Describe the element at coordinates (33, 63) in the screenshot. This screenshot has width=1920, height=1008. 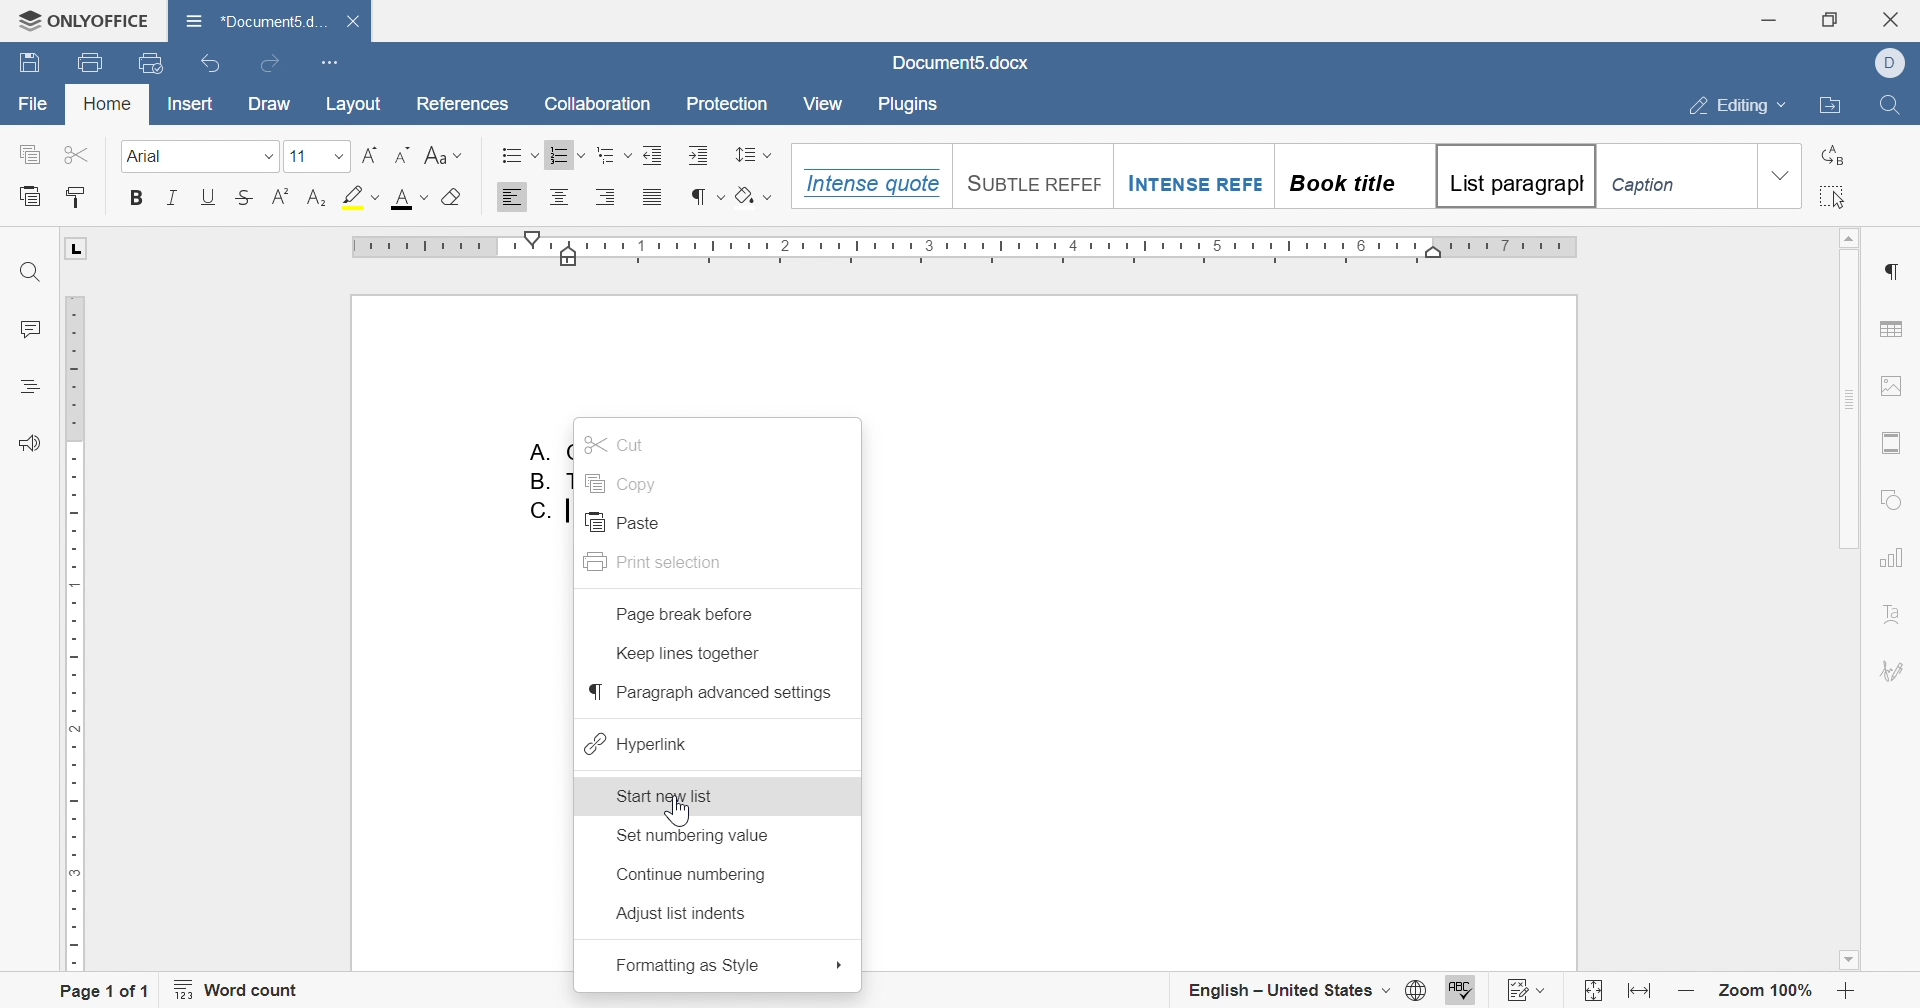
I see `save` at that location.